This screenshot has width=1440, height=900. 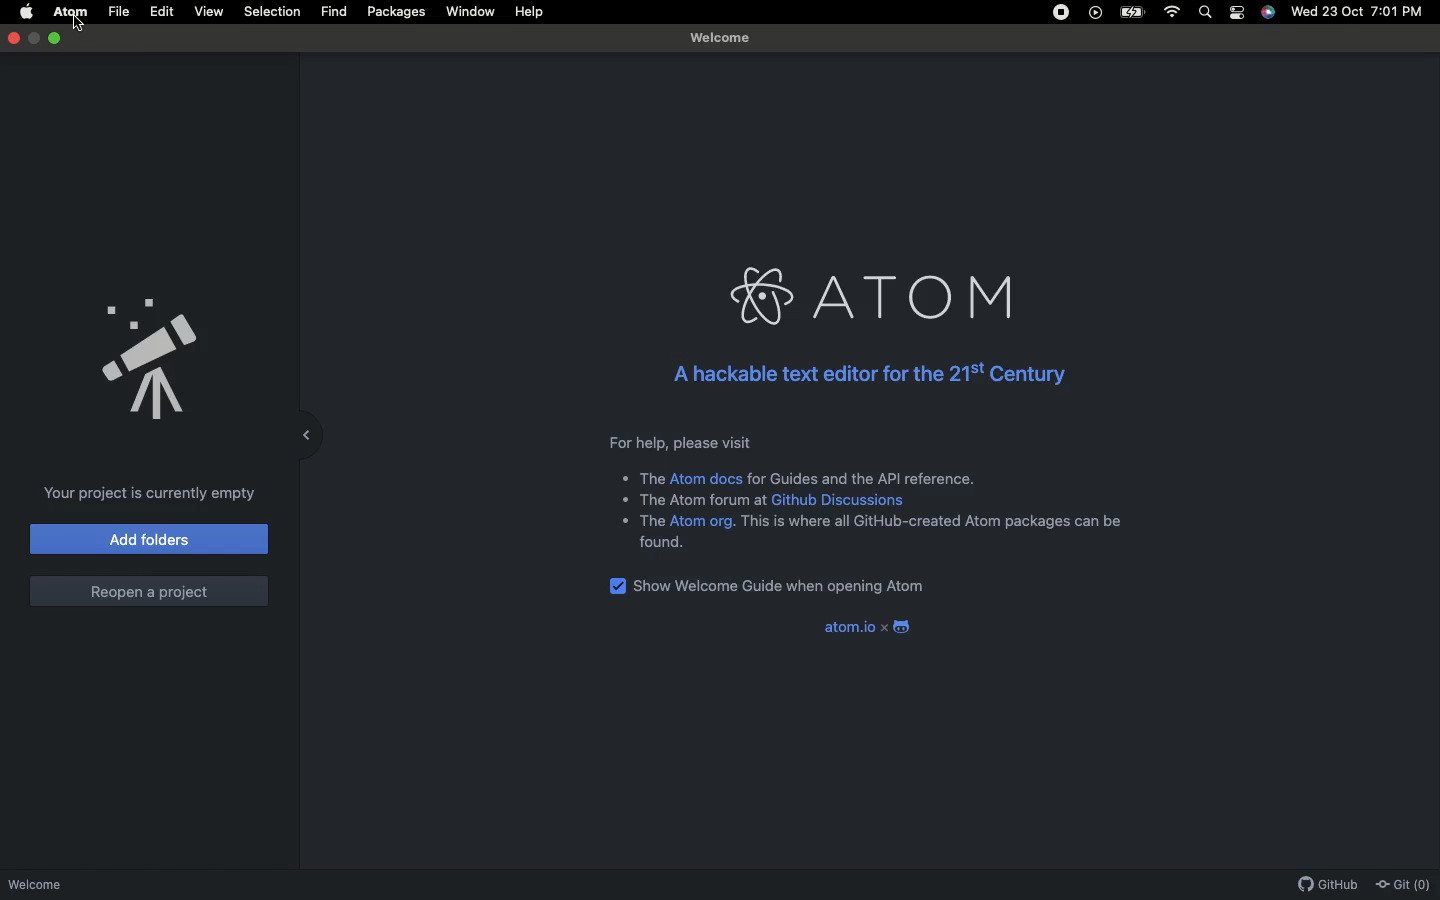 I want to click on Show welcome guide when opening Atom, so click(x=768, y=588).